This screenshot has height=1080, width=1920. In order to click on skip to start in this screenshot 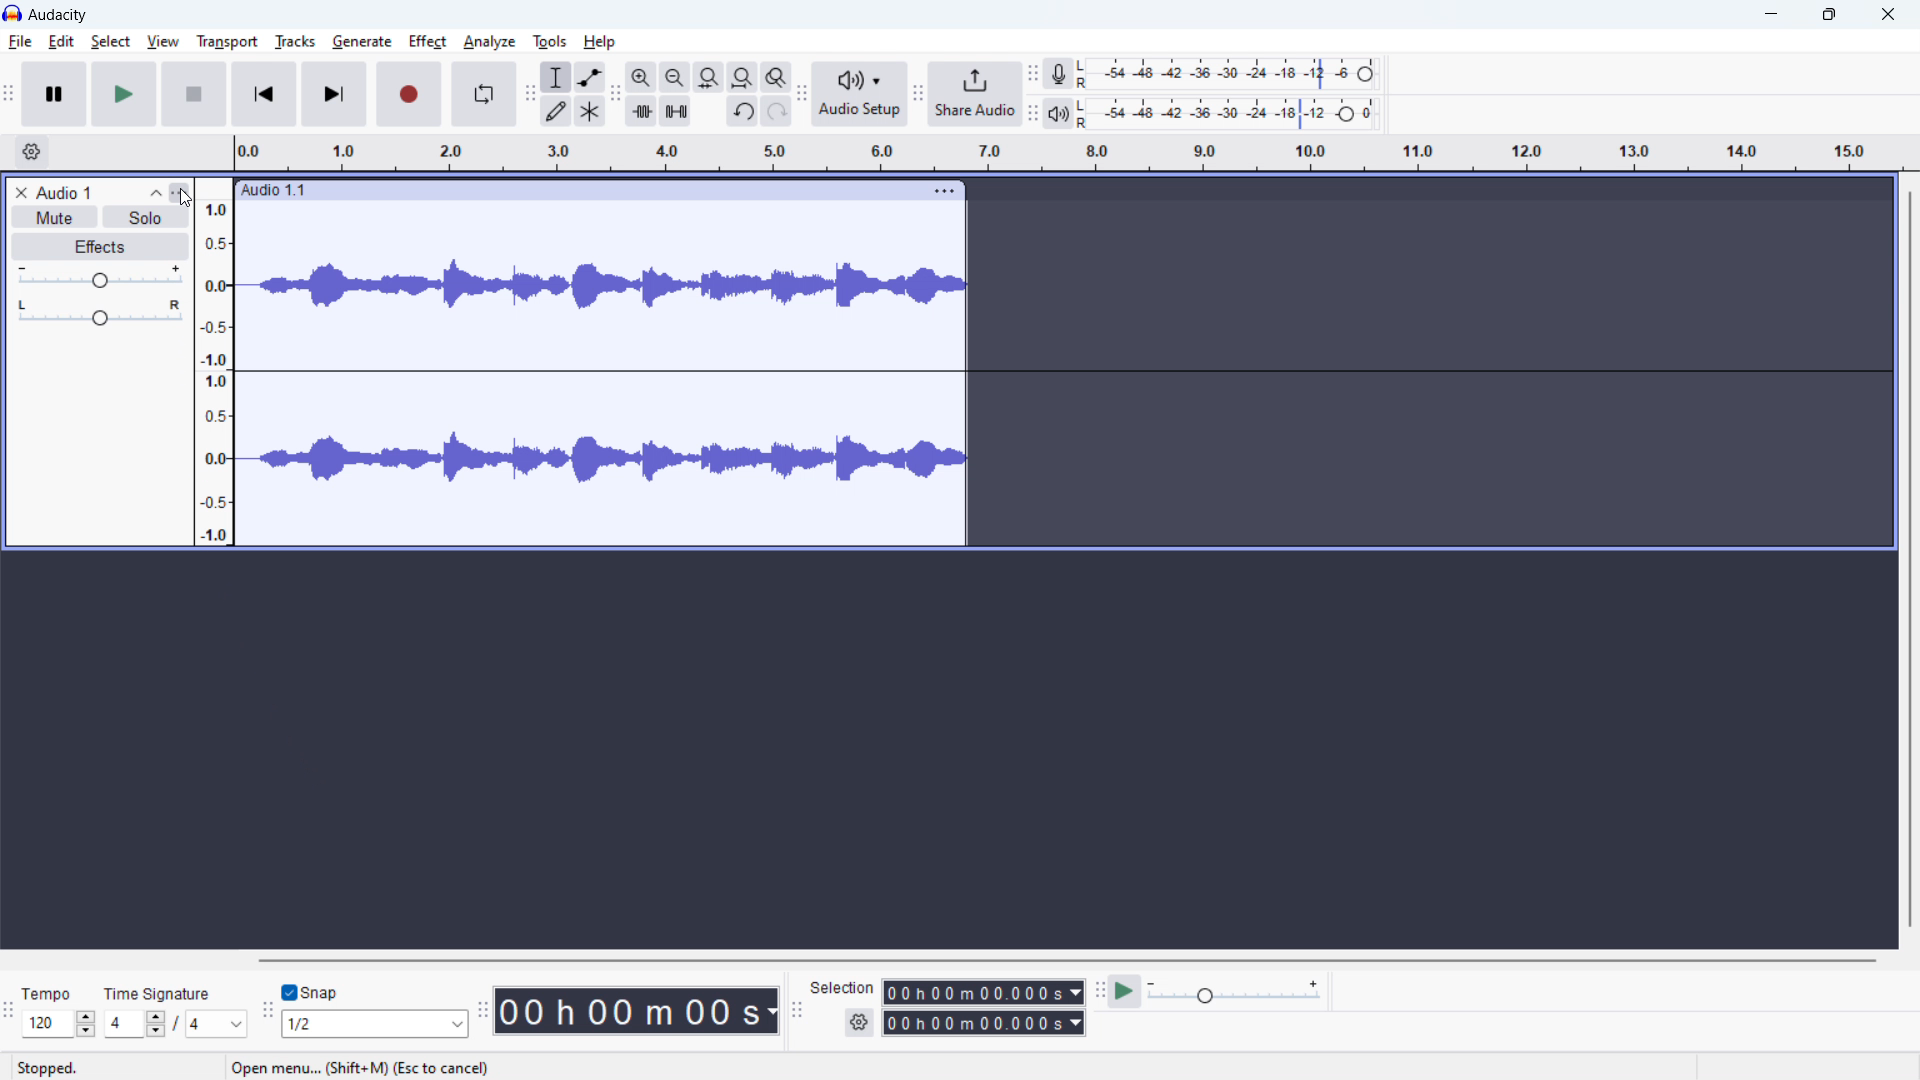, I will do `click(263, 93)`.